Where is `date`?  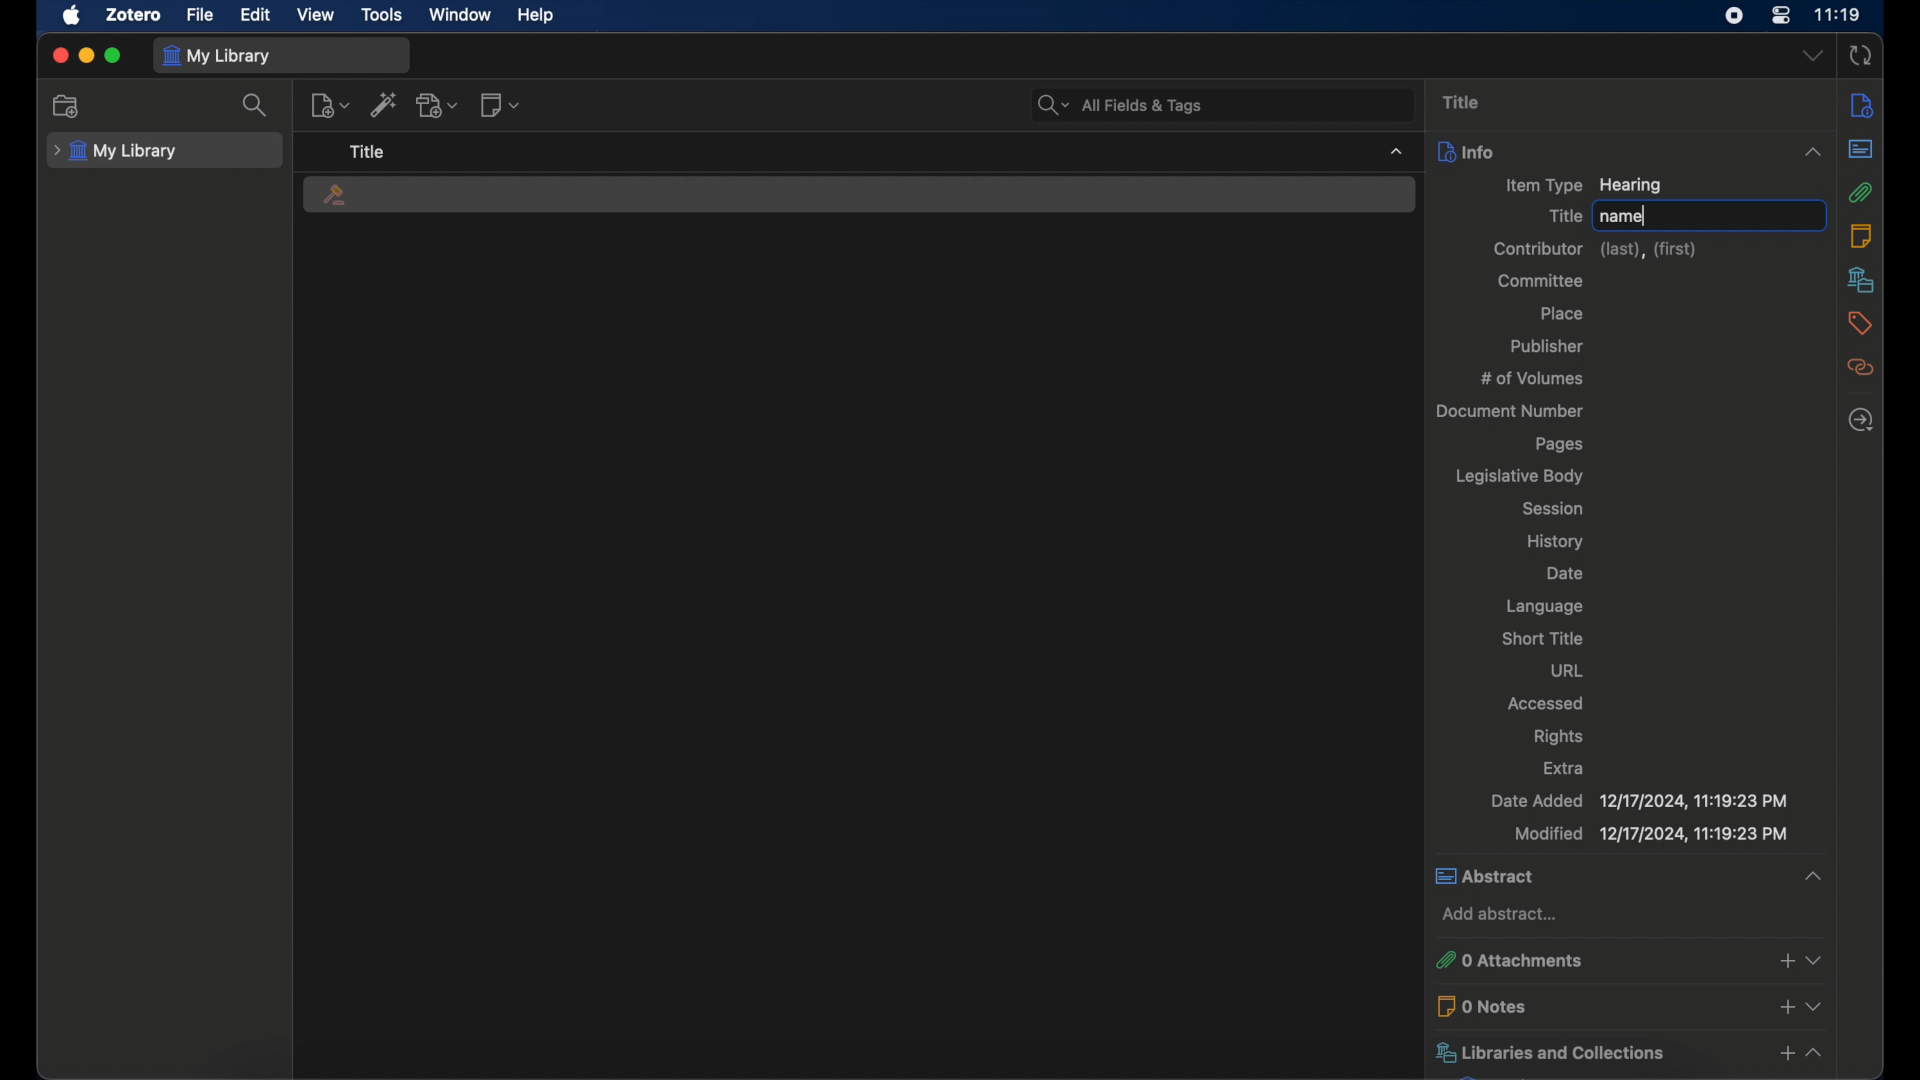
date is located at coordinates (1566, 575).